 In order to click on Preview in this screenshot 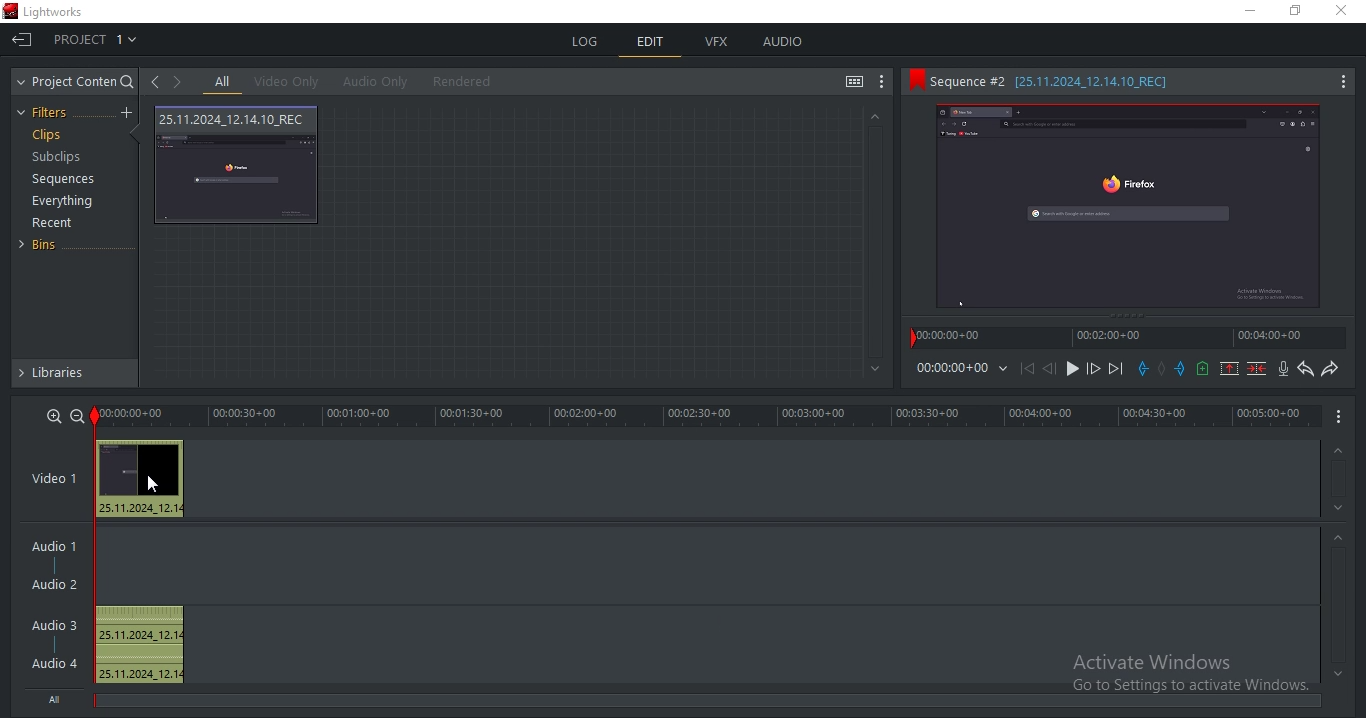, I will do `click(1136, 211)`.